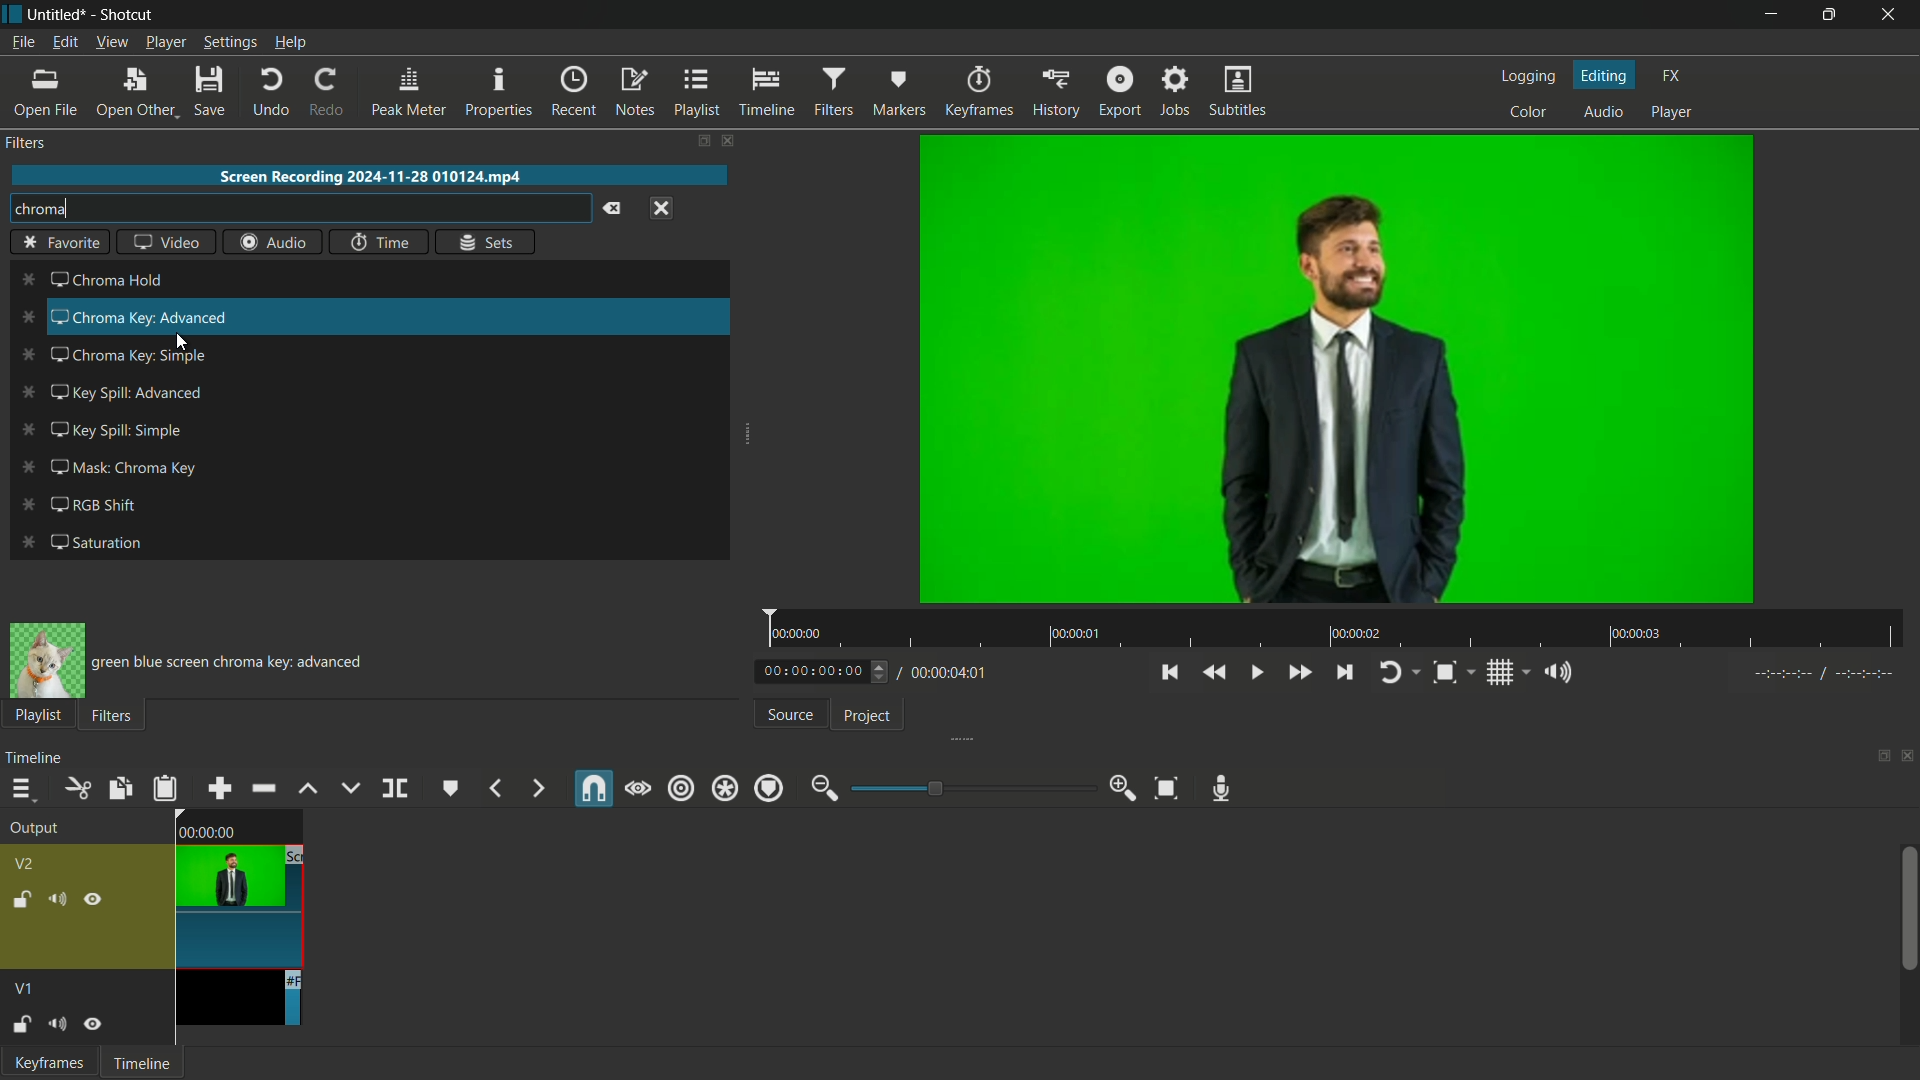 The height and width of the screenshot is (1080, 1920). I want to click on logging, so click(1527, 76).